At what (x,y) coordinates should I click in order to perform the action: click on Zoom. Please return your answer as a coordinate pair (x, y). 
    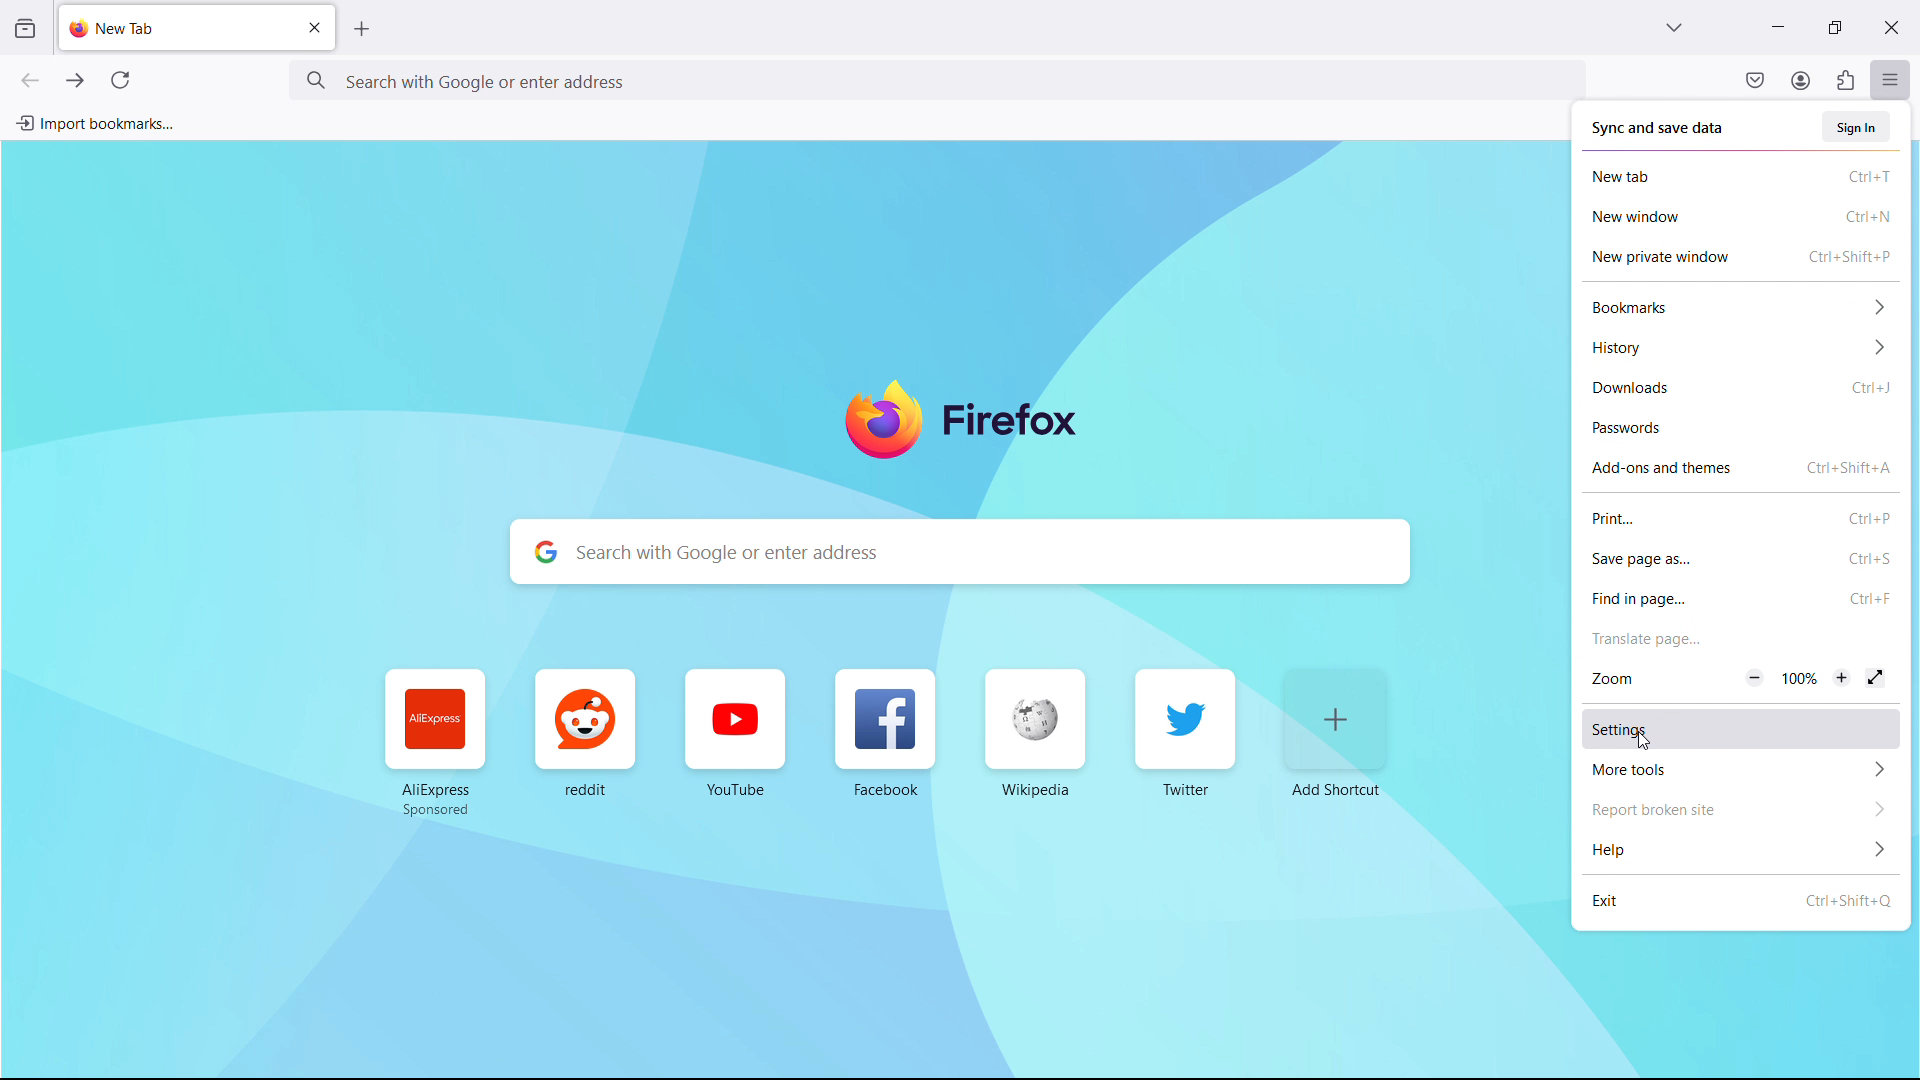
    Looking at the image, I should click on (1619, 681).